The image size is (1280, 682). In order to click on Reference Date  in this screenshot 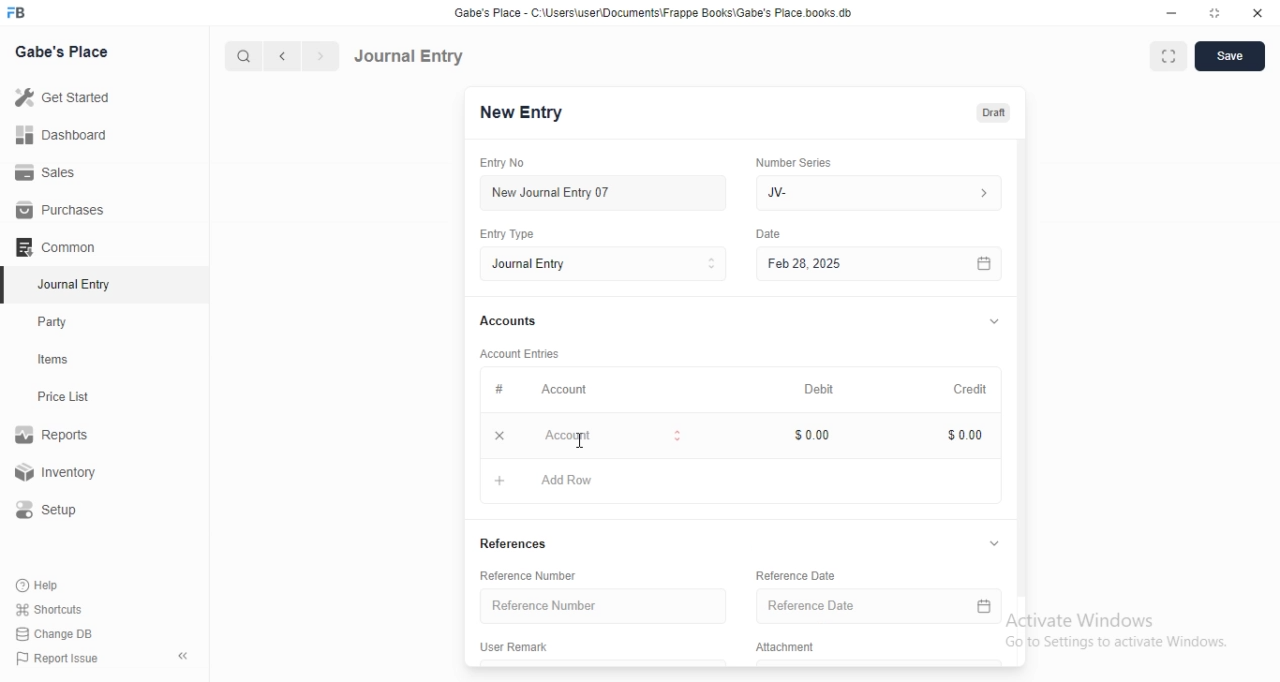, I will do `click(881, 605)`.